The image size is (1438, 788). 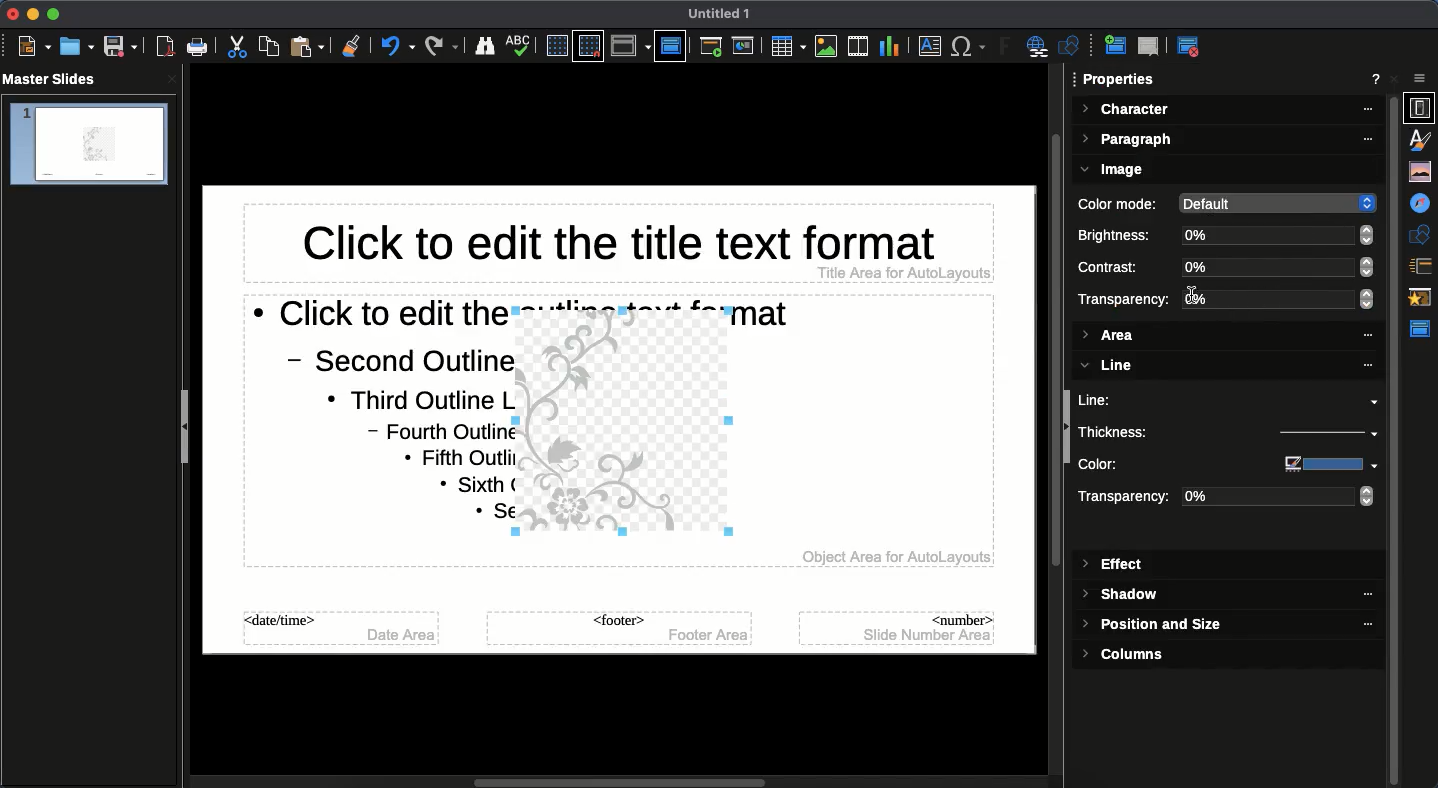 I want to click on Table, so click(x=786, y=46).